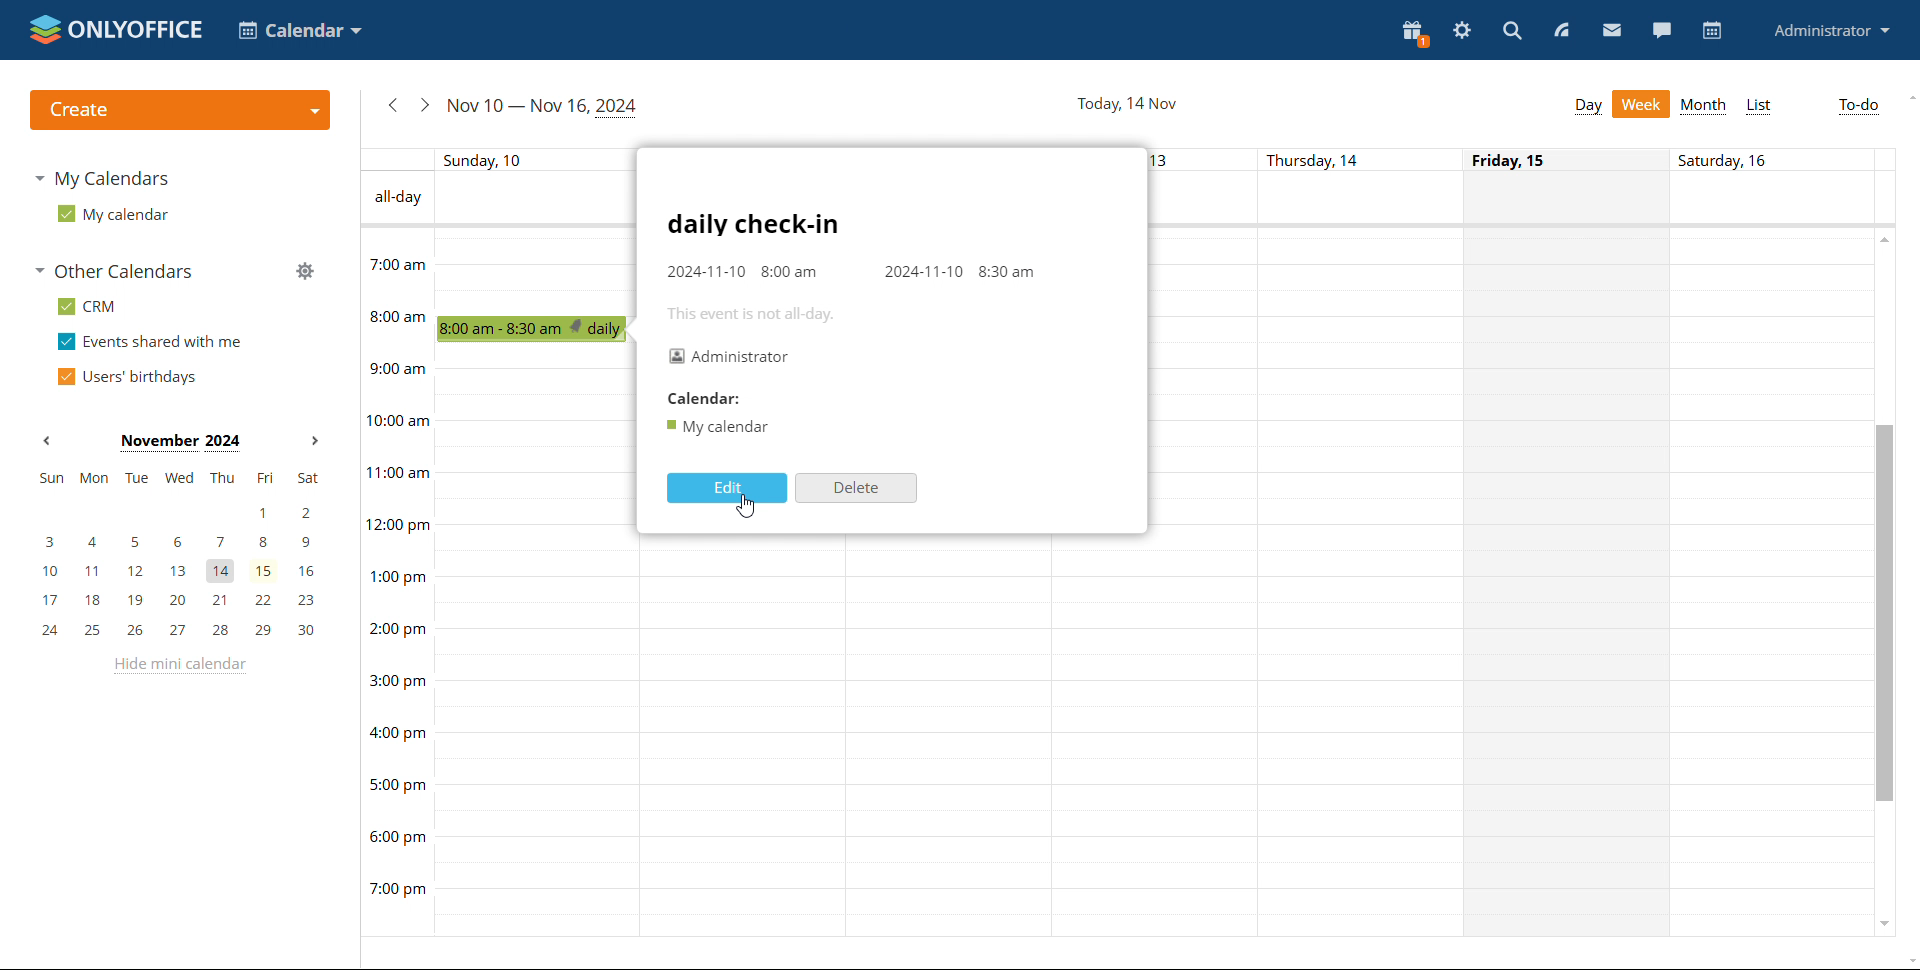  What do you see at coordinates (731, 355) in the screenshot?
I see `organiser` at bounding box center [731, 355].